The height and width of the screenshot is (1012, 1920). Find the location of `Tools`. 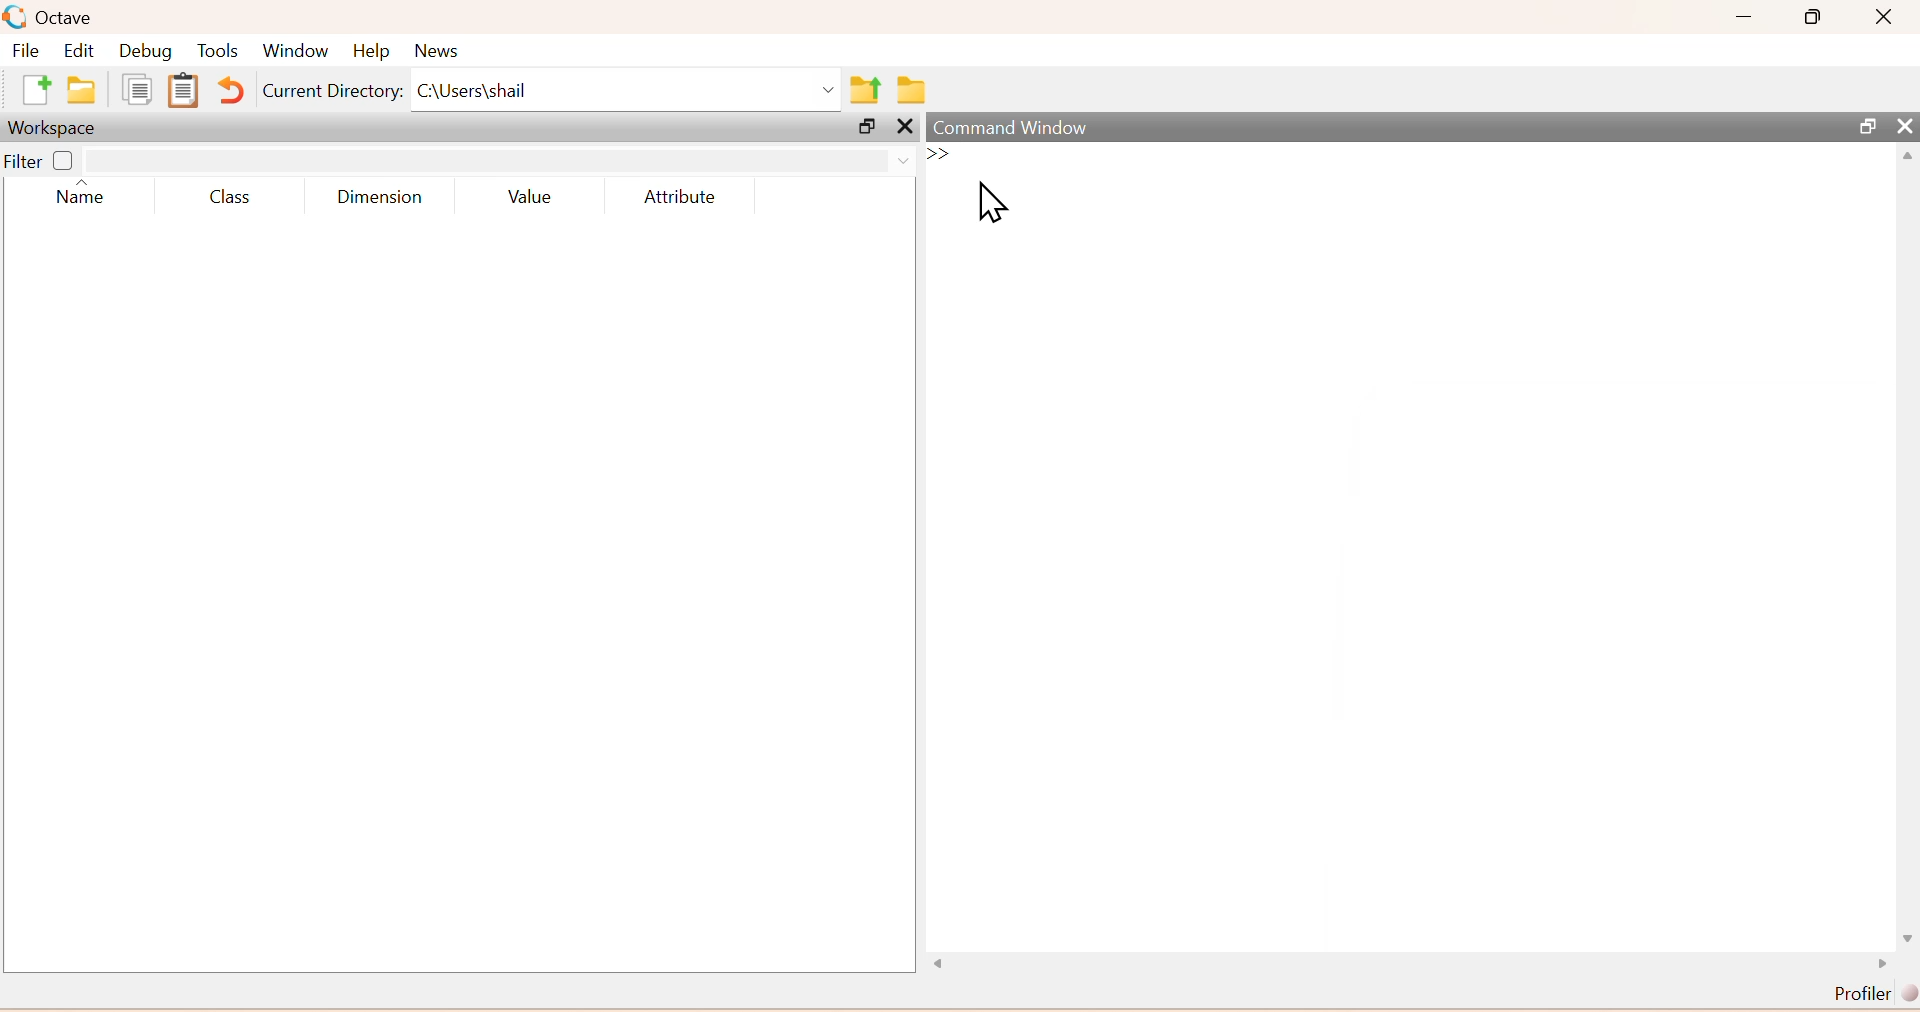

Tools is located at coordinates (218, 53).